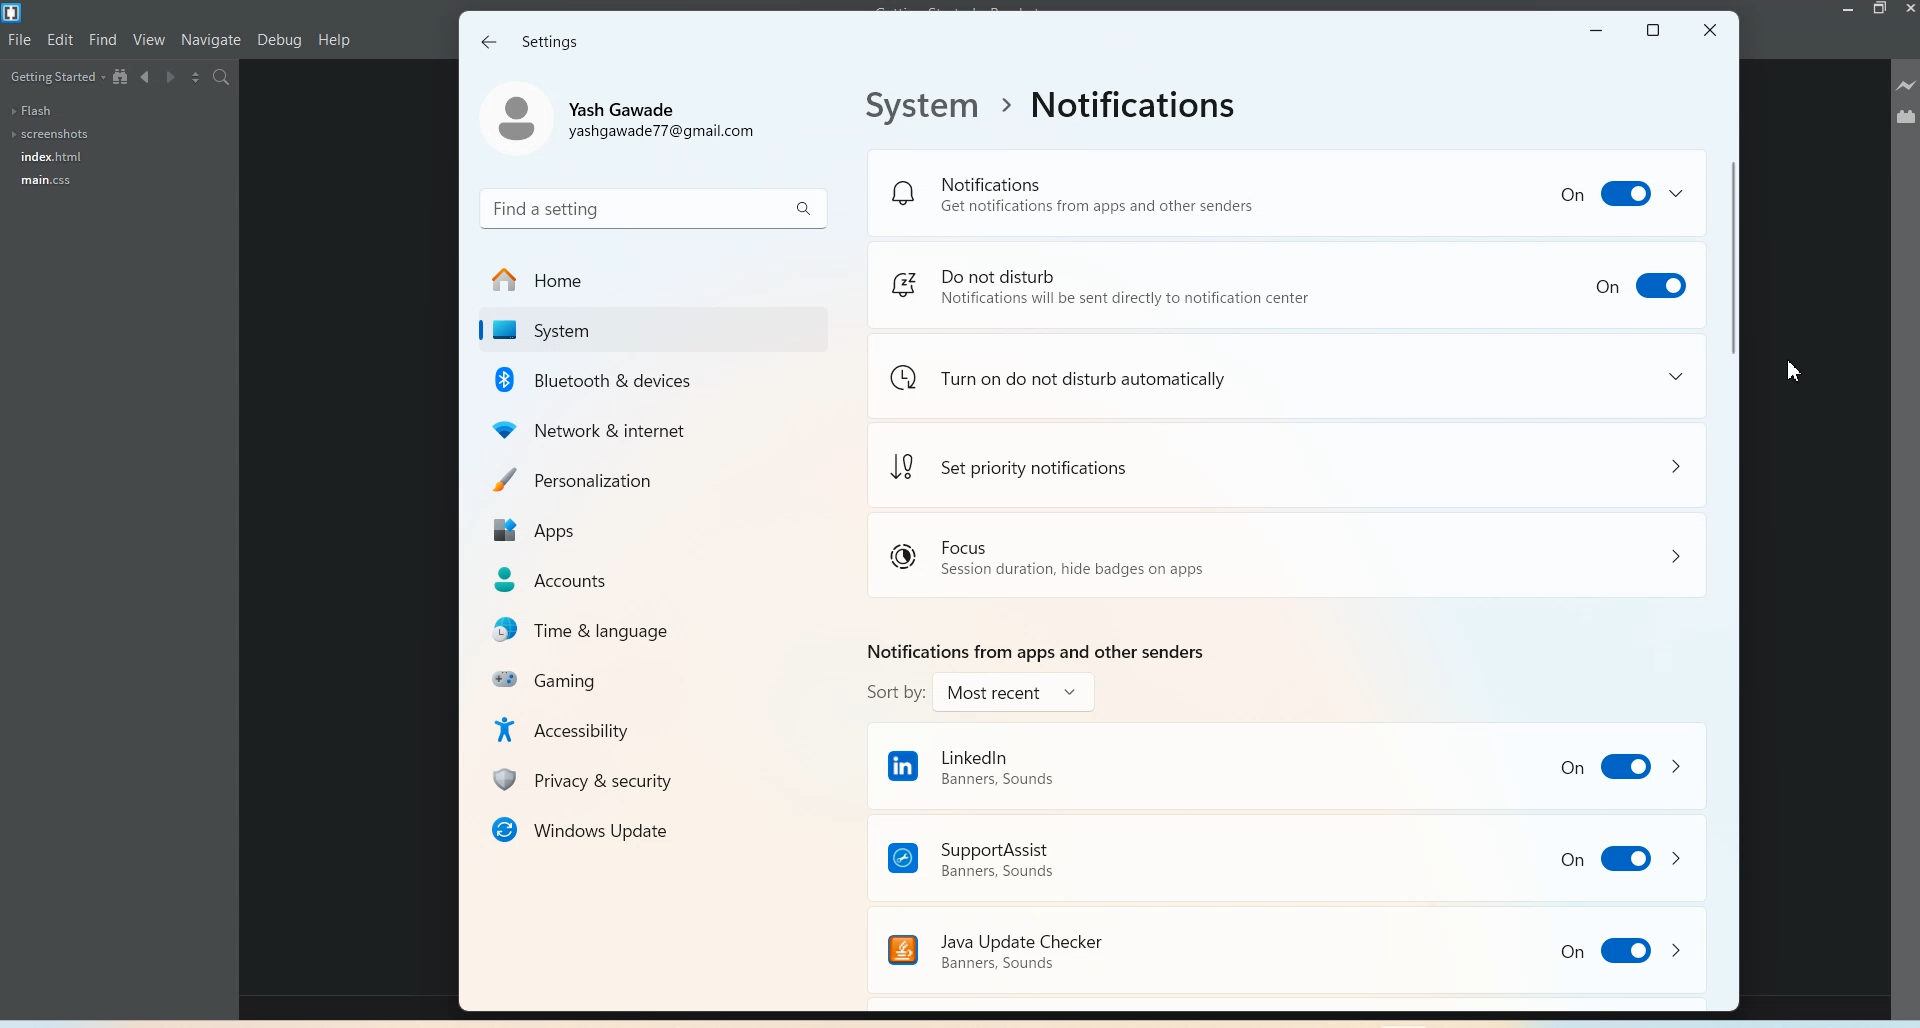  I want to click on Text, so click(1032, 650).